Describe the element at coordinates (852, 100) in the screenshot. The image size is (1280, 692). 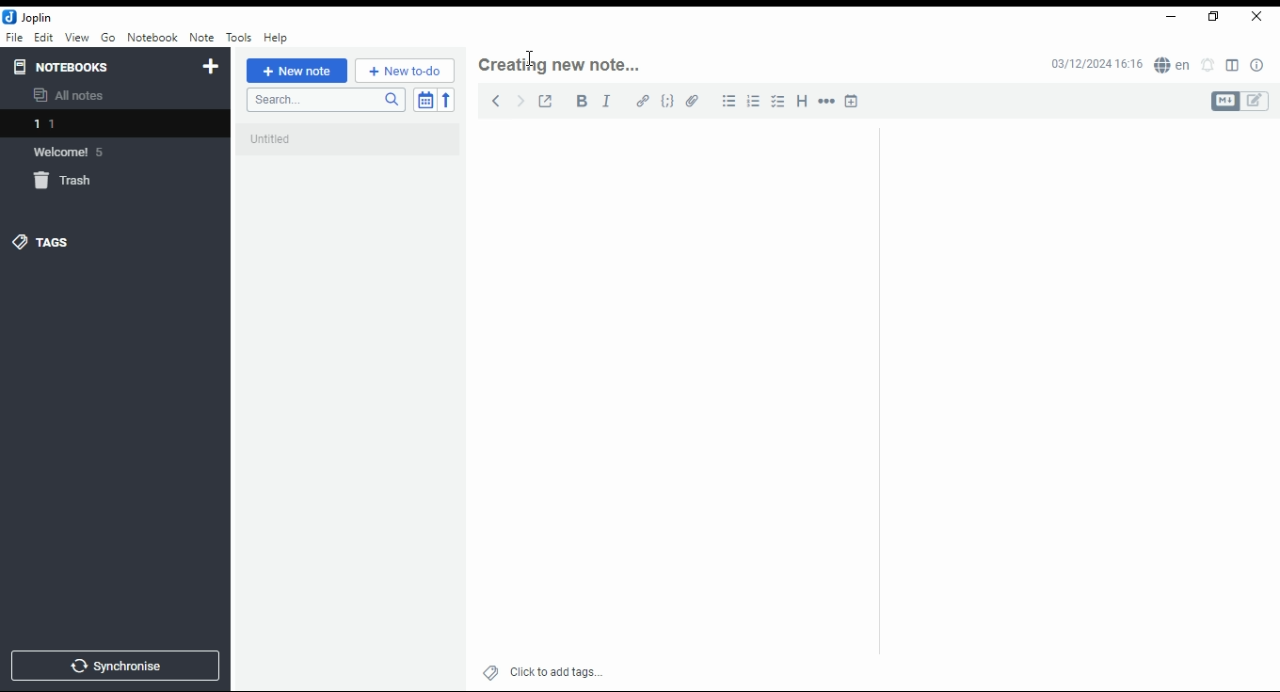
I see `insert time` at that location.